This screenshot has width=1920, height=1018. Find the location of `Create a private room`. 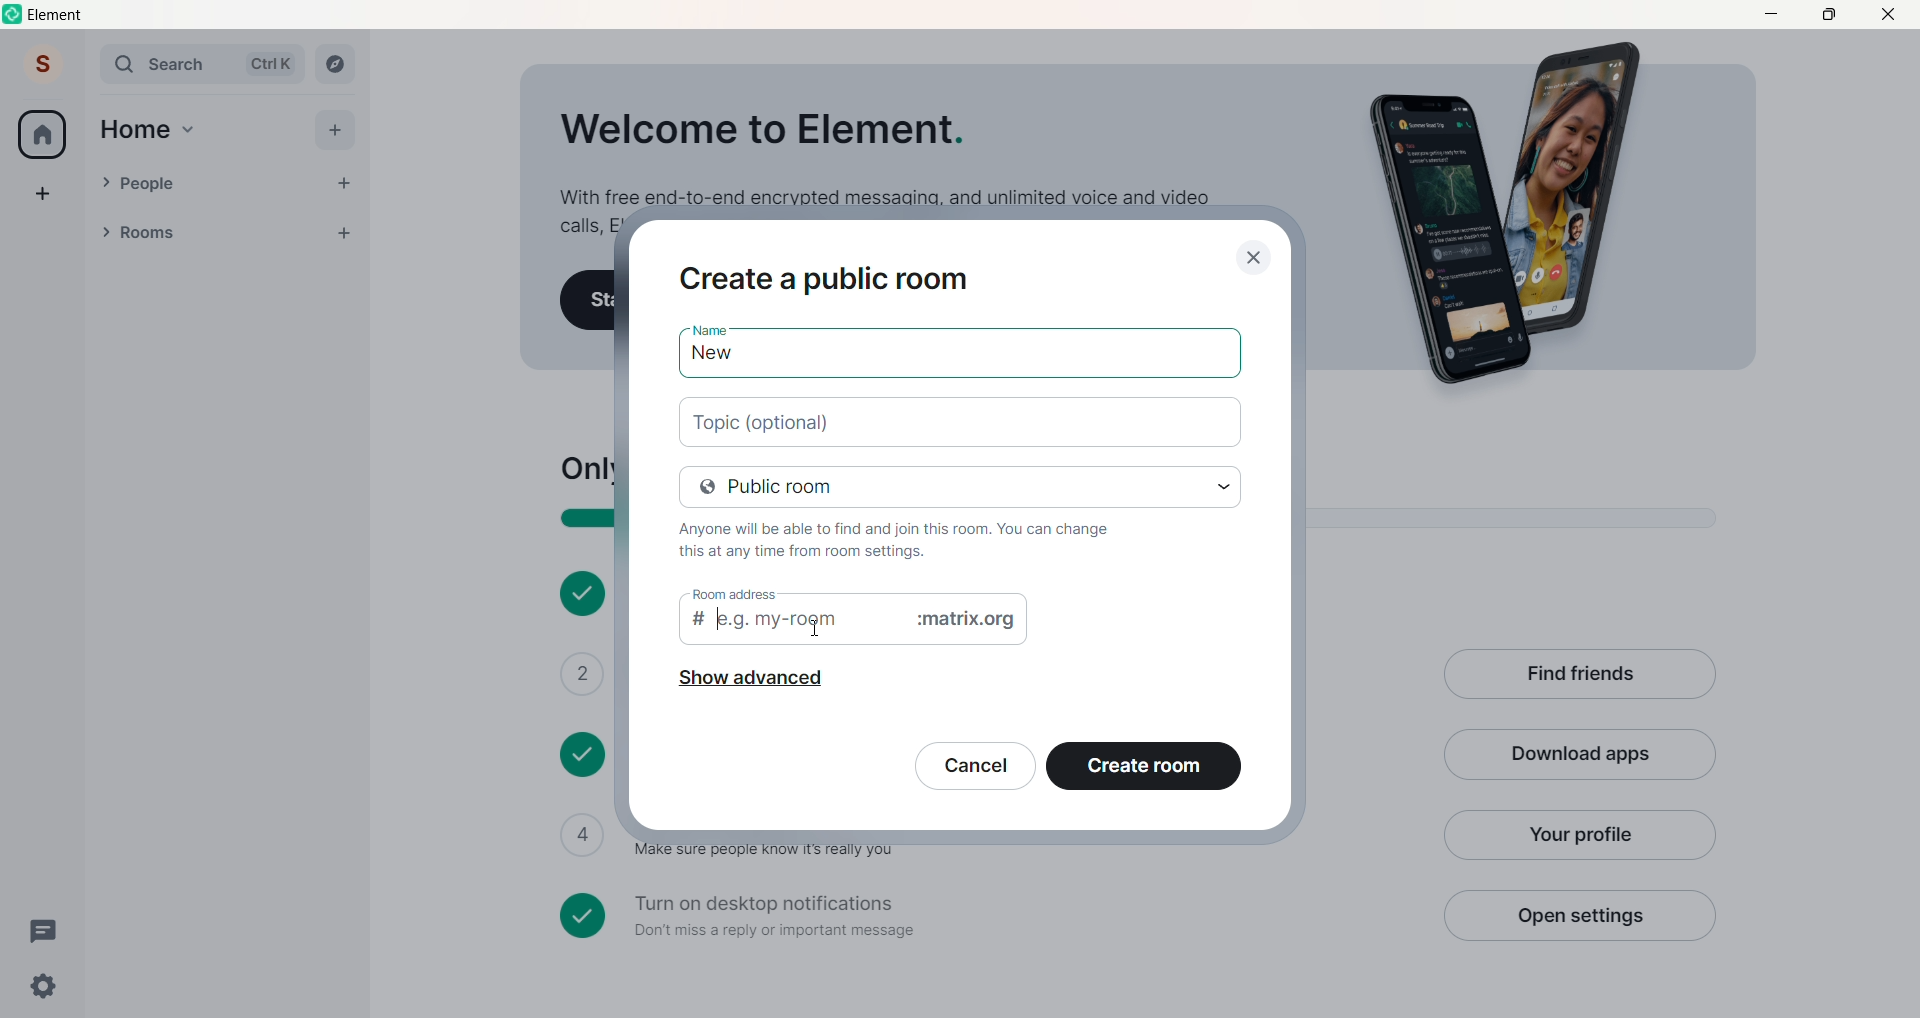

Create a private room is located at coordinates (832, 276).